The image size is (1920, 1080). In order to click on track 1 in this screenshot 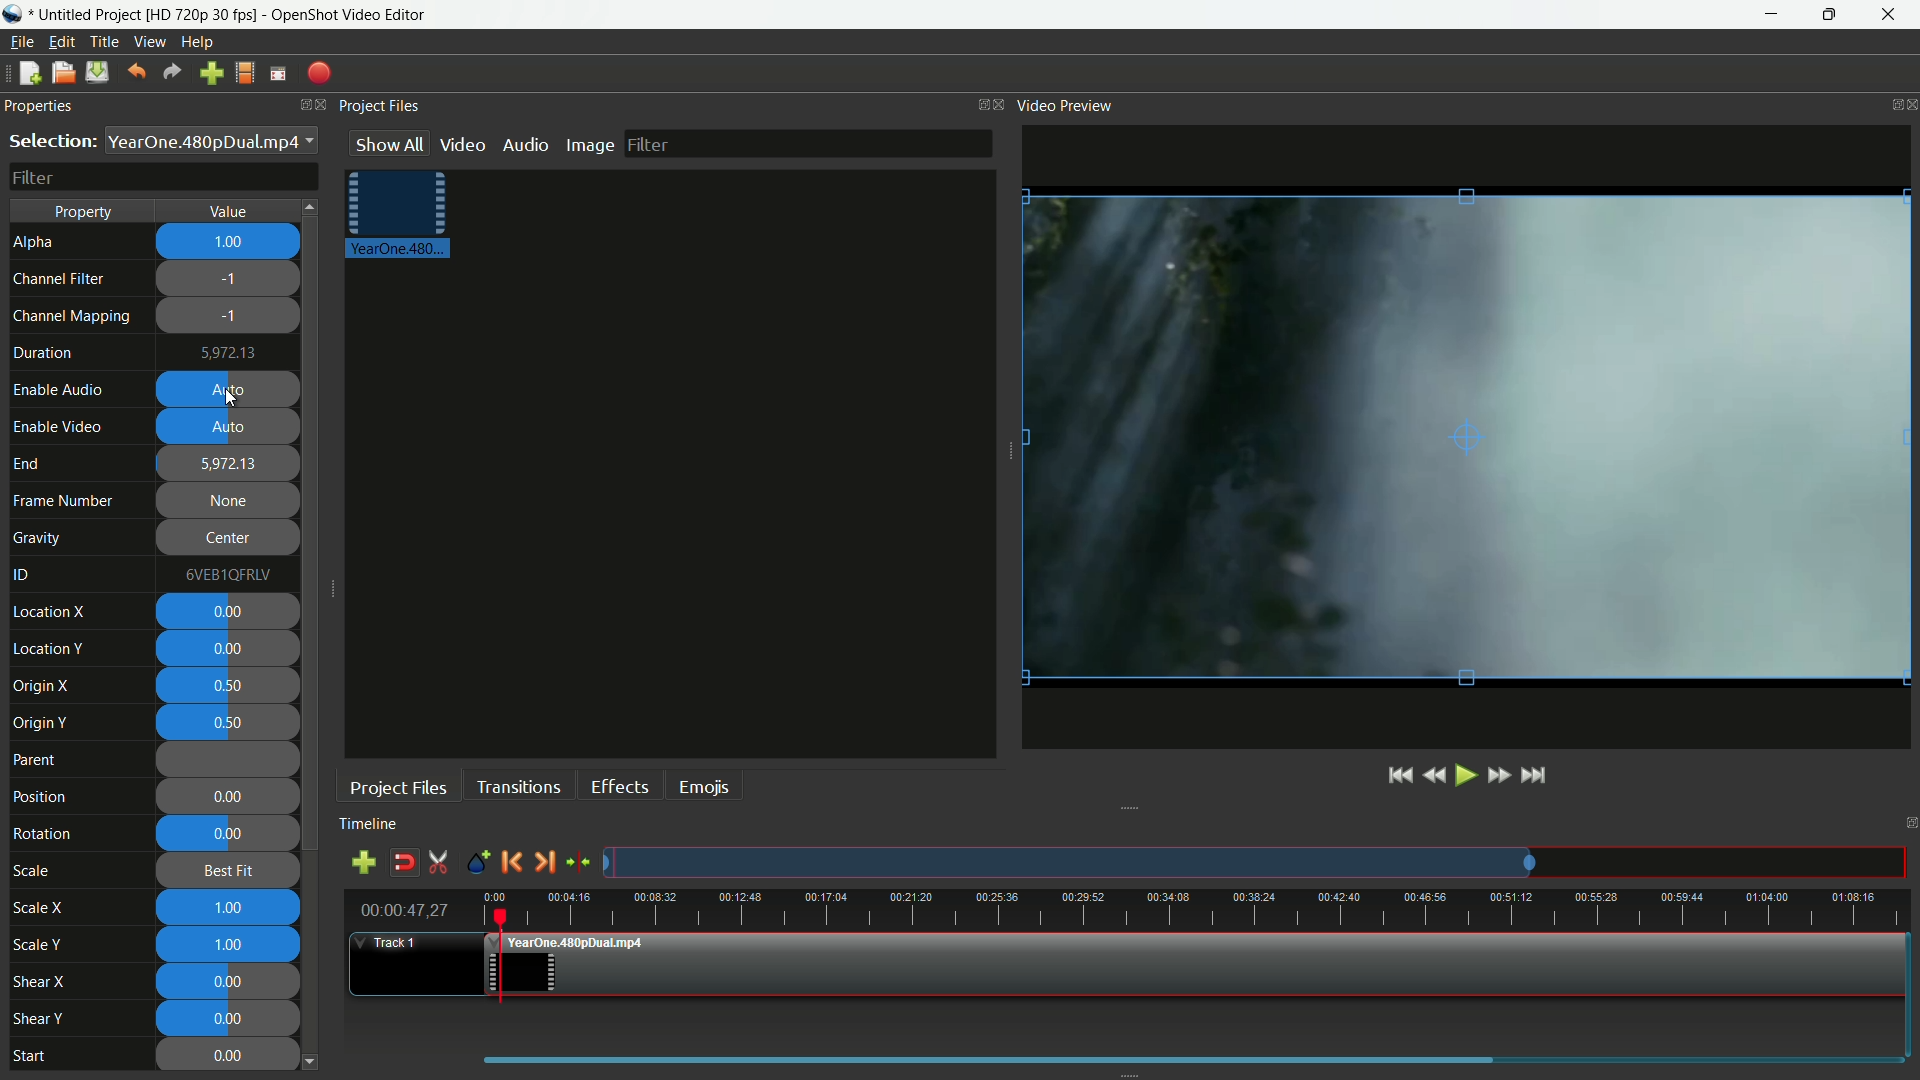, I will do `click(398, 945)`.